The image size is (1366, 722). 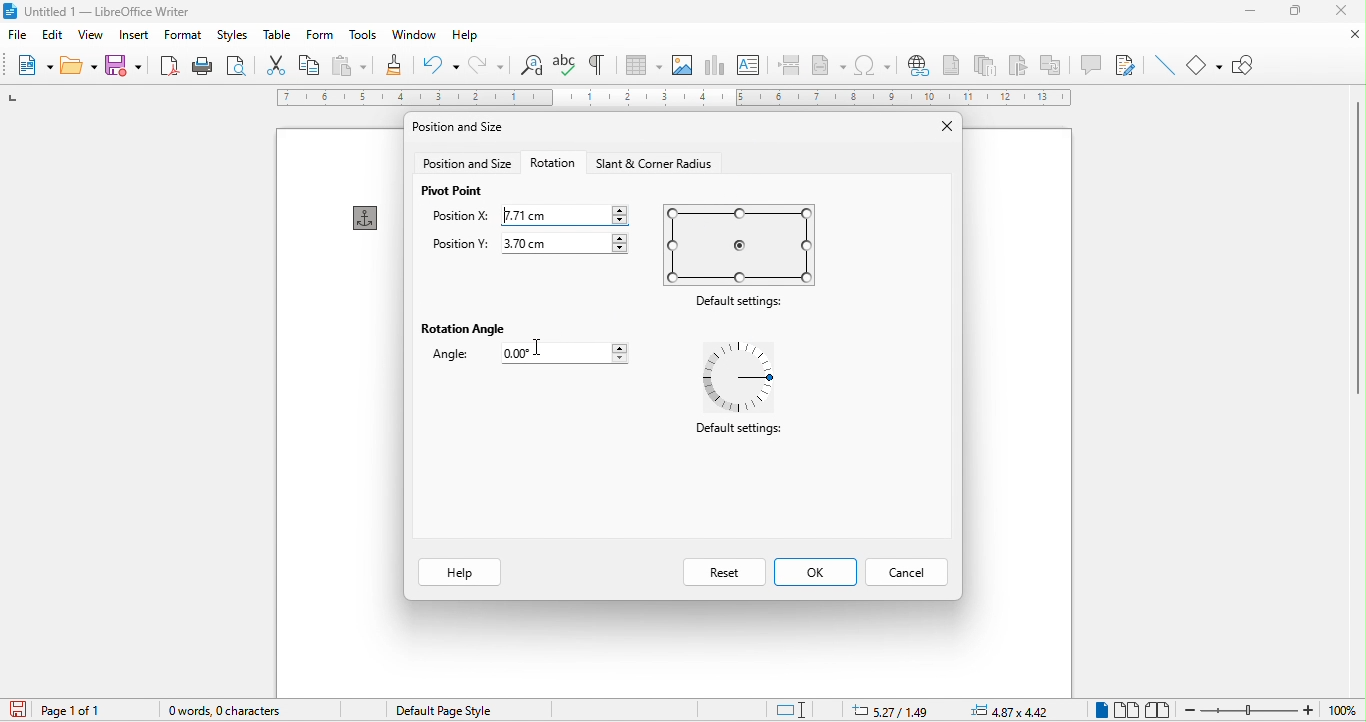 I want to click on 7.71 cm, so click(x=567, y=214).